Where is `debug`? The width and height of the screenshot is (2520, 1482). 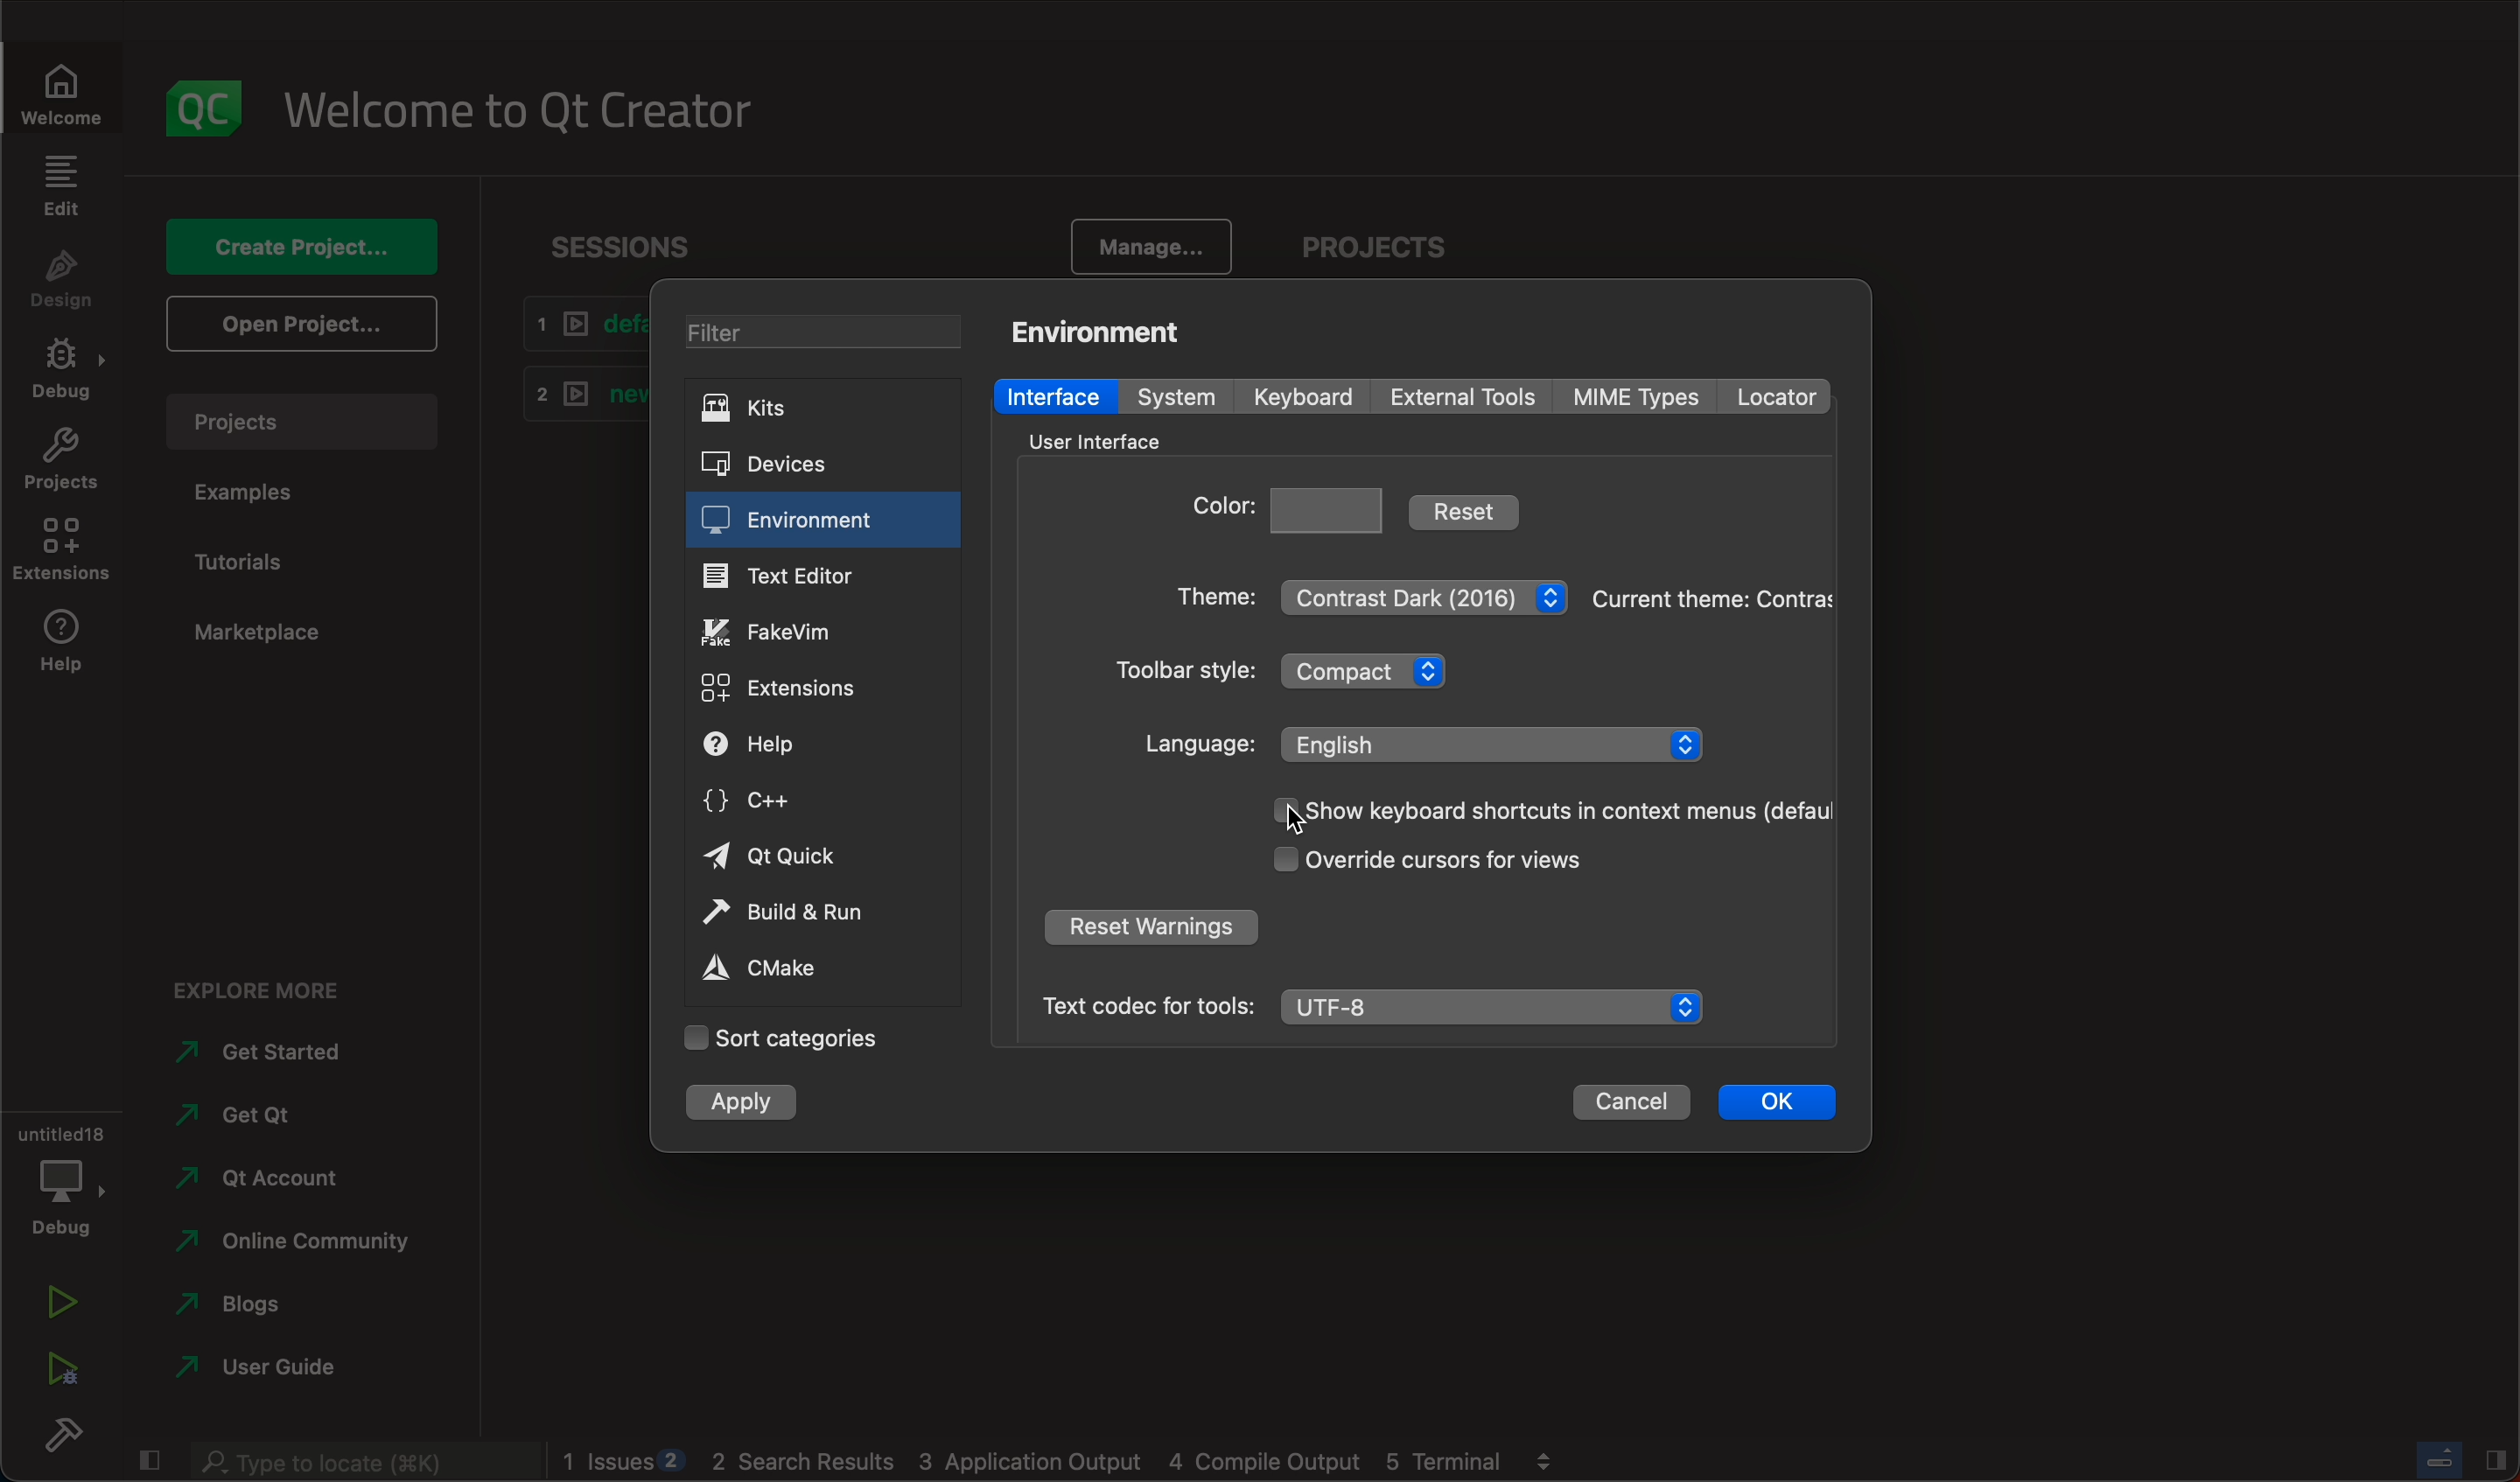 debug is located at coordinates (59, 370).